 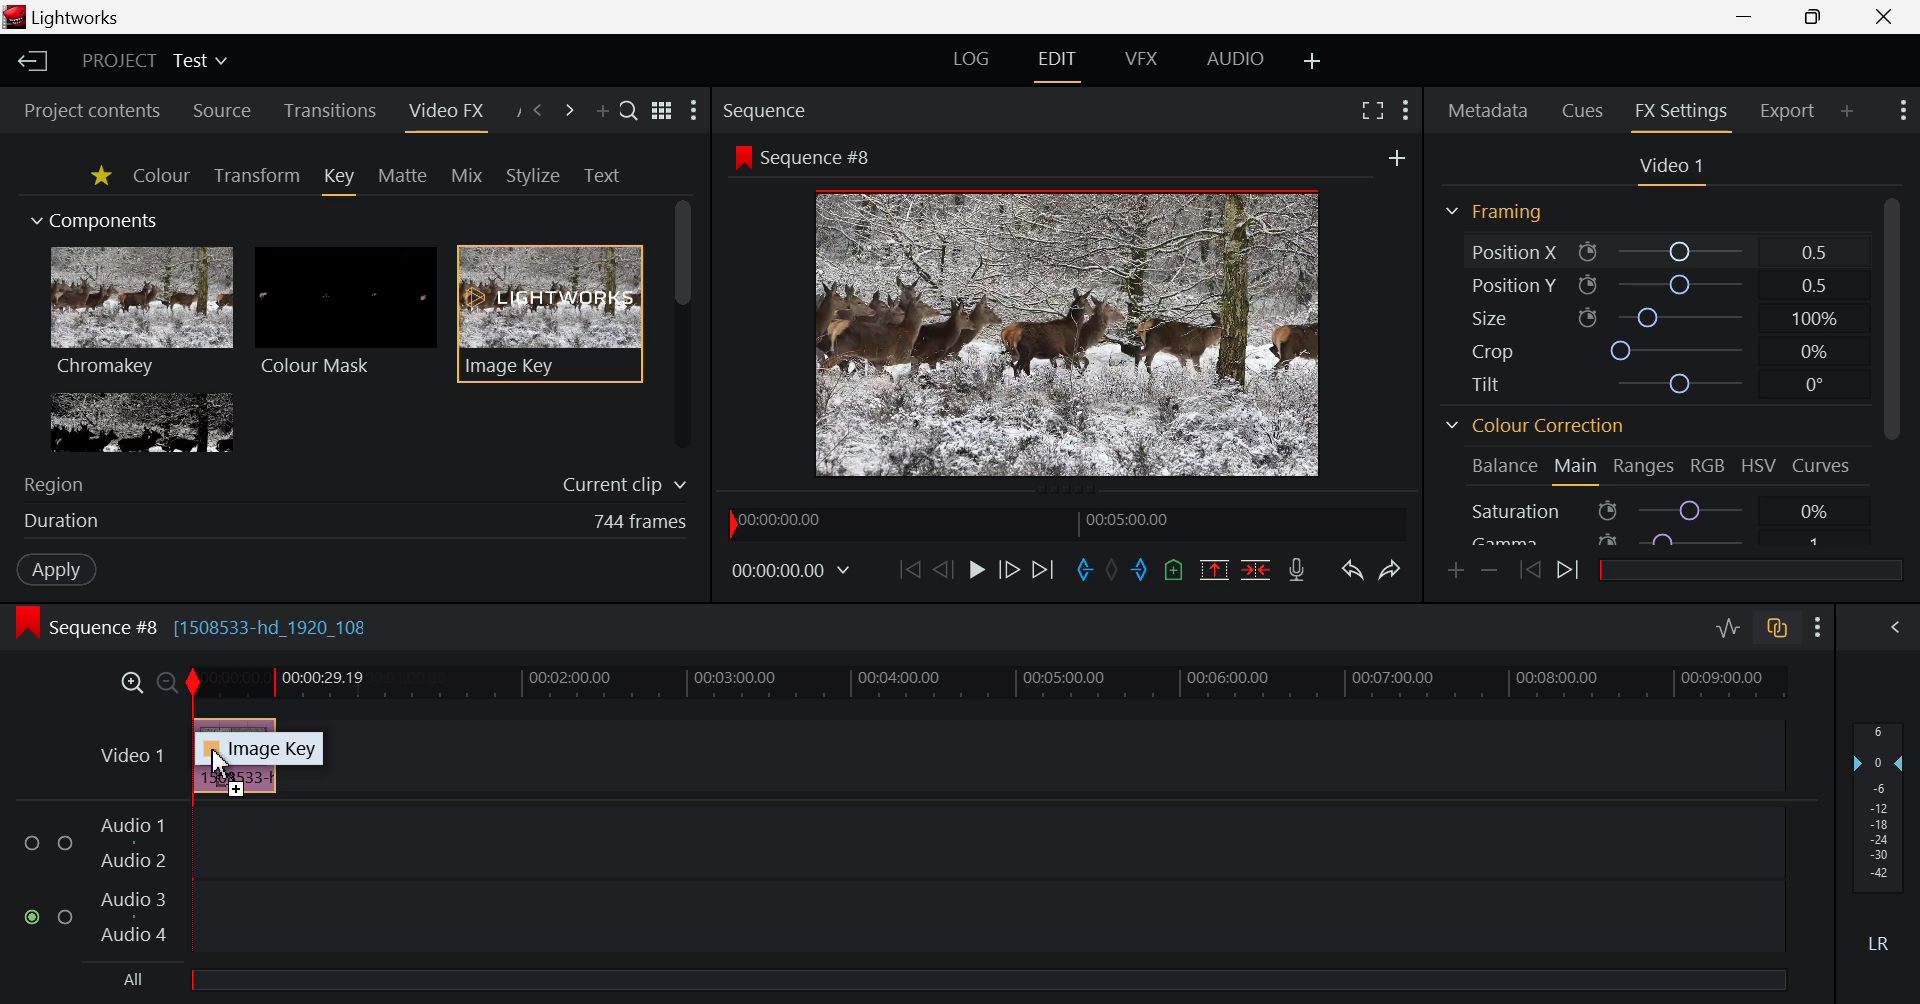 I want to click on checked checkbox, so click(x=32, y=915).